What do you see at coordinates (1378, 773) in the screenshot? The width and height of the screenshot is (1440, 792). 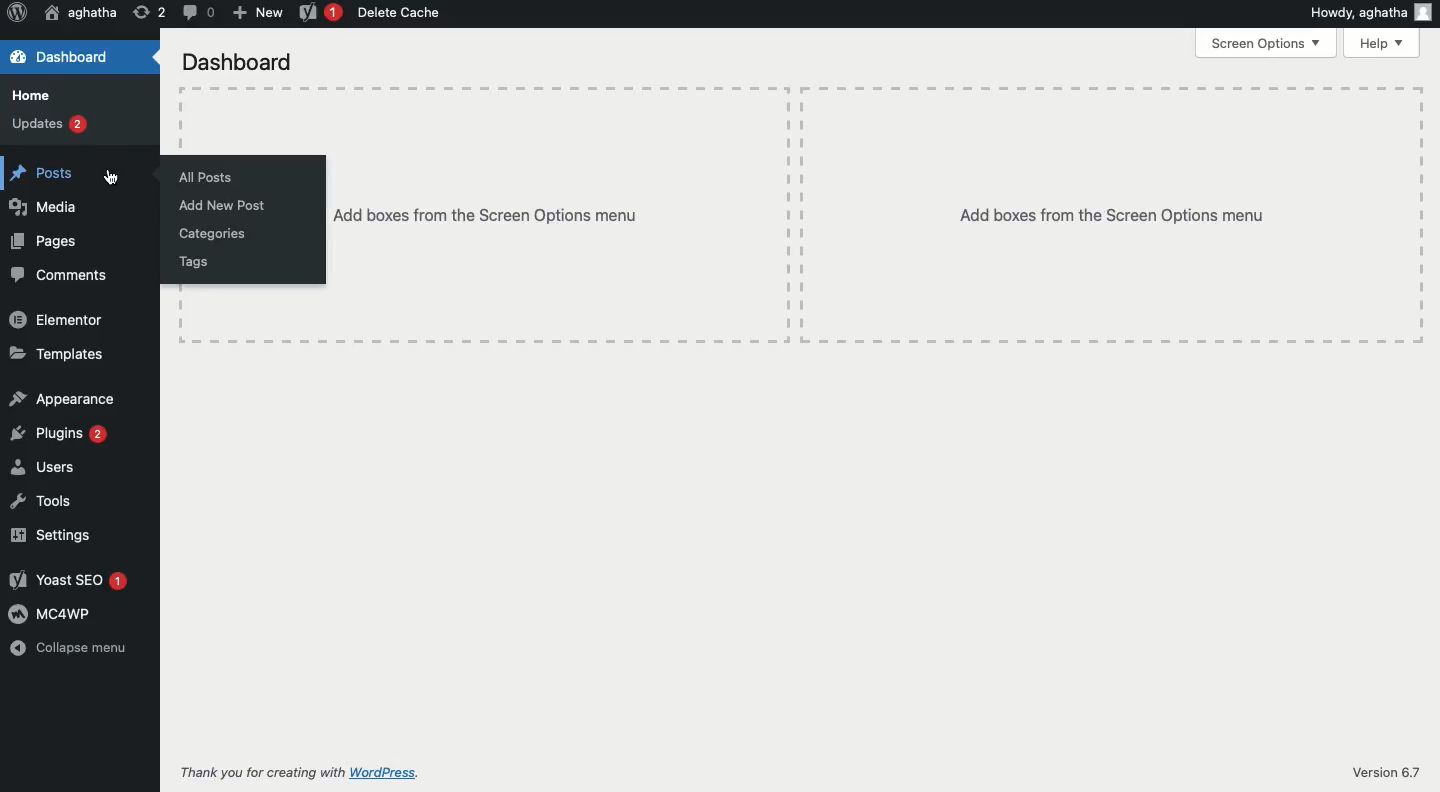 I see `Version 6.7` at bounding box center [1378, 773].